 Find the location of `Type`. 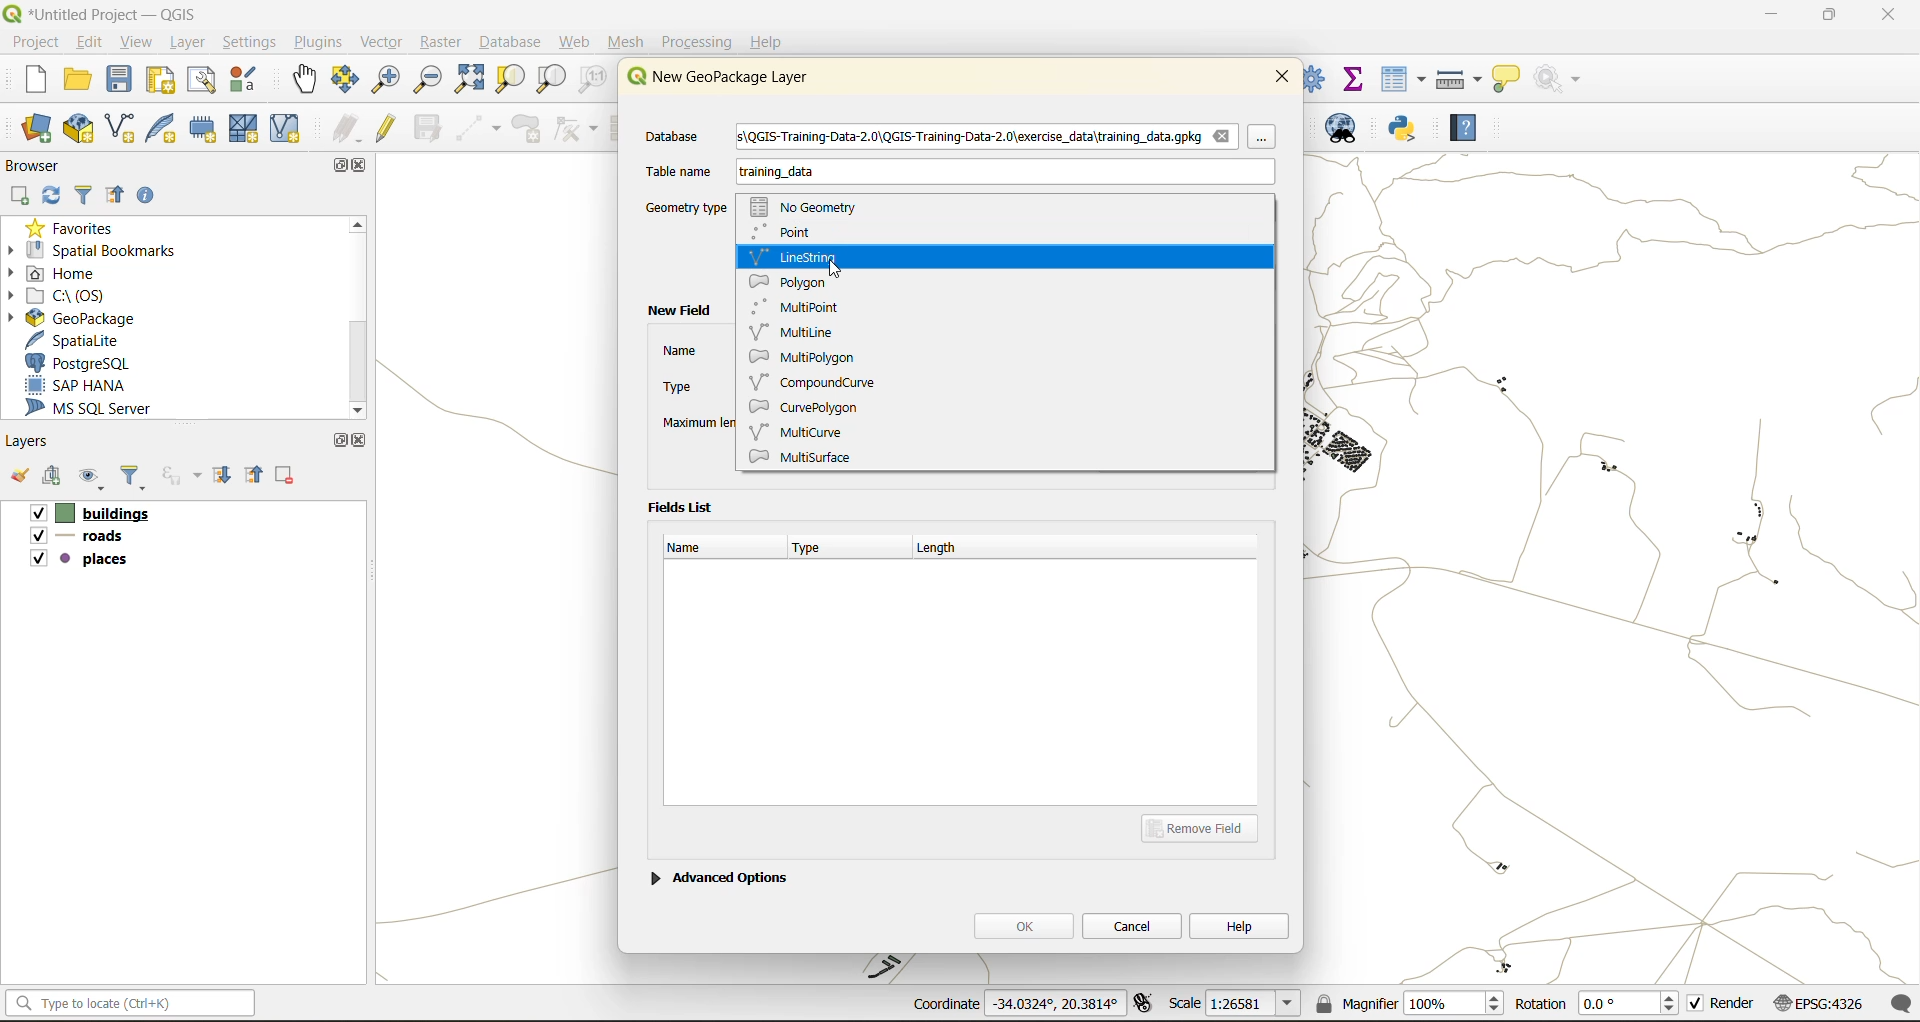

Type is located at coordinates (677, 388).